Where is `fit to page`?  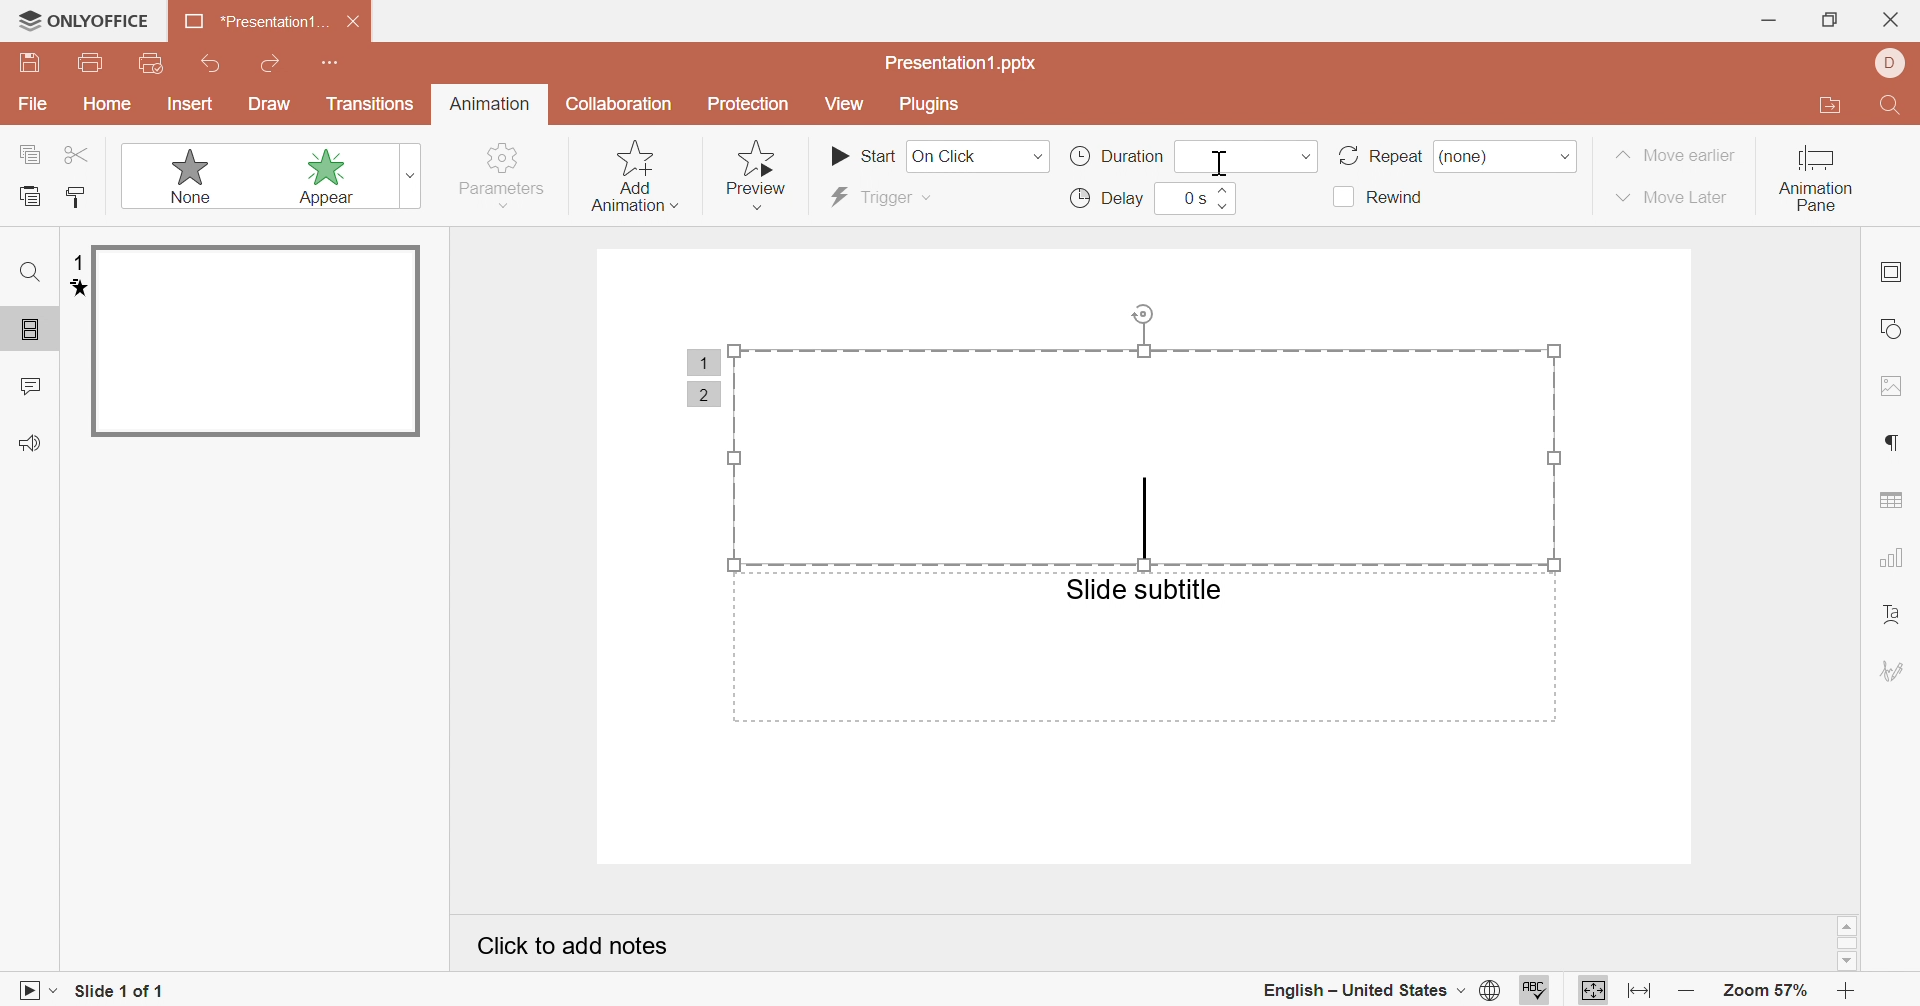
fit to page is located at coordinates (1594, 993).